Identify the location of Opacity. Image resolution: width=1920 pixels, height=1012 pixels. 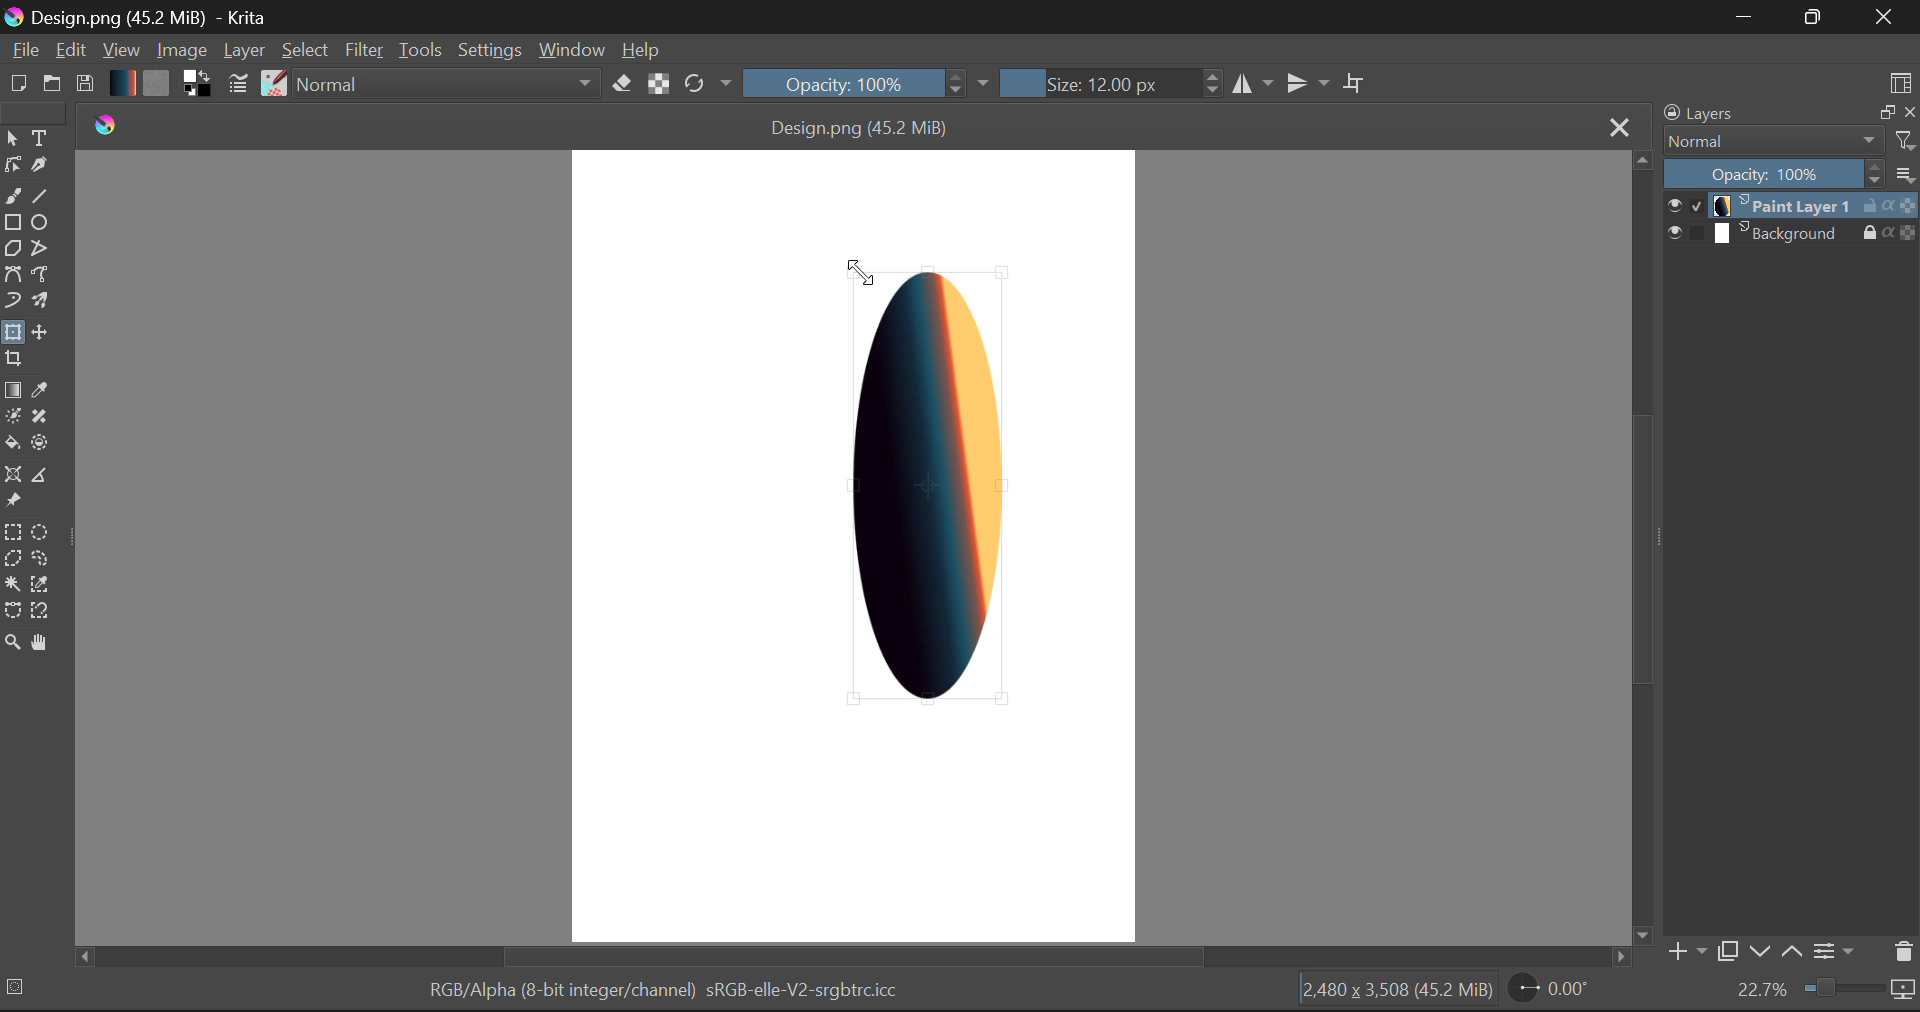
(1793, 173).